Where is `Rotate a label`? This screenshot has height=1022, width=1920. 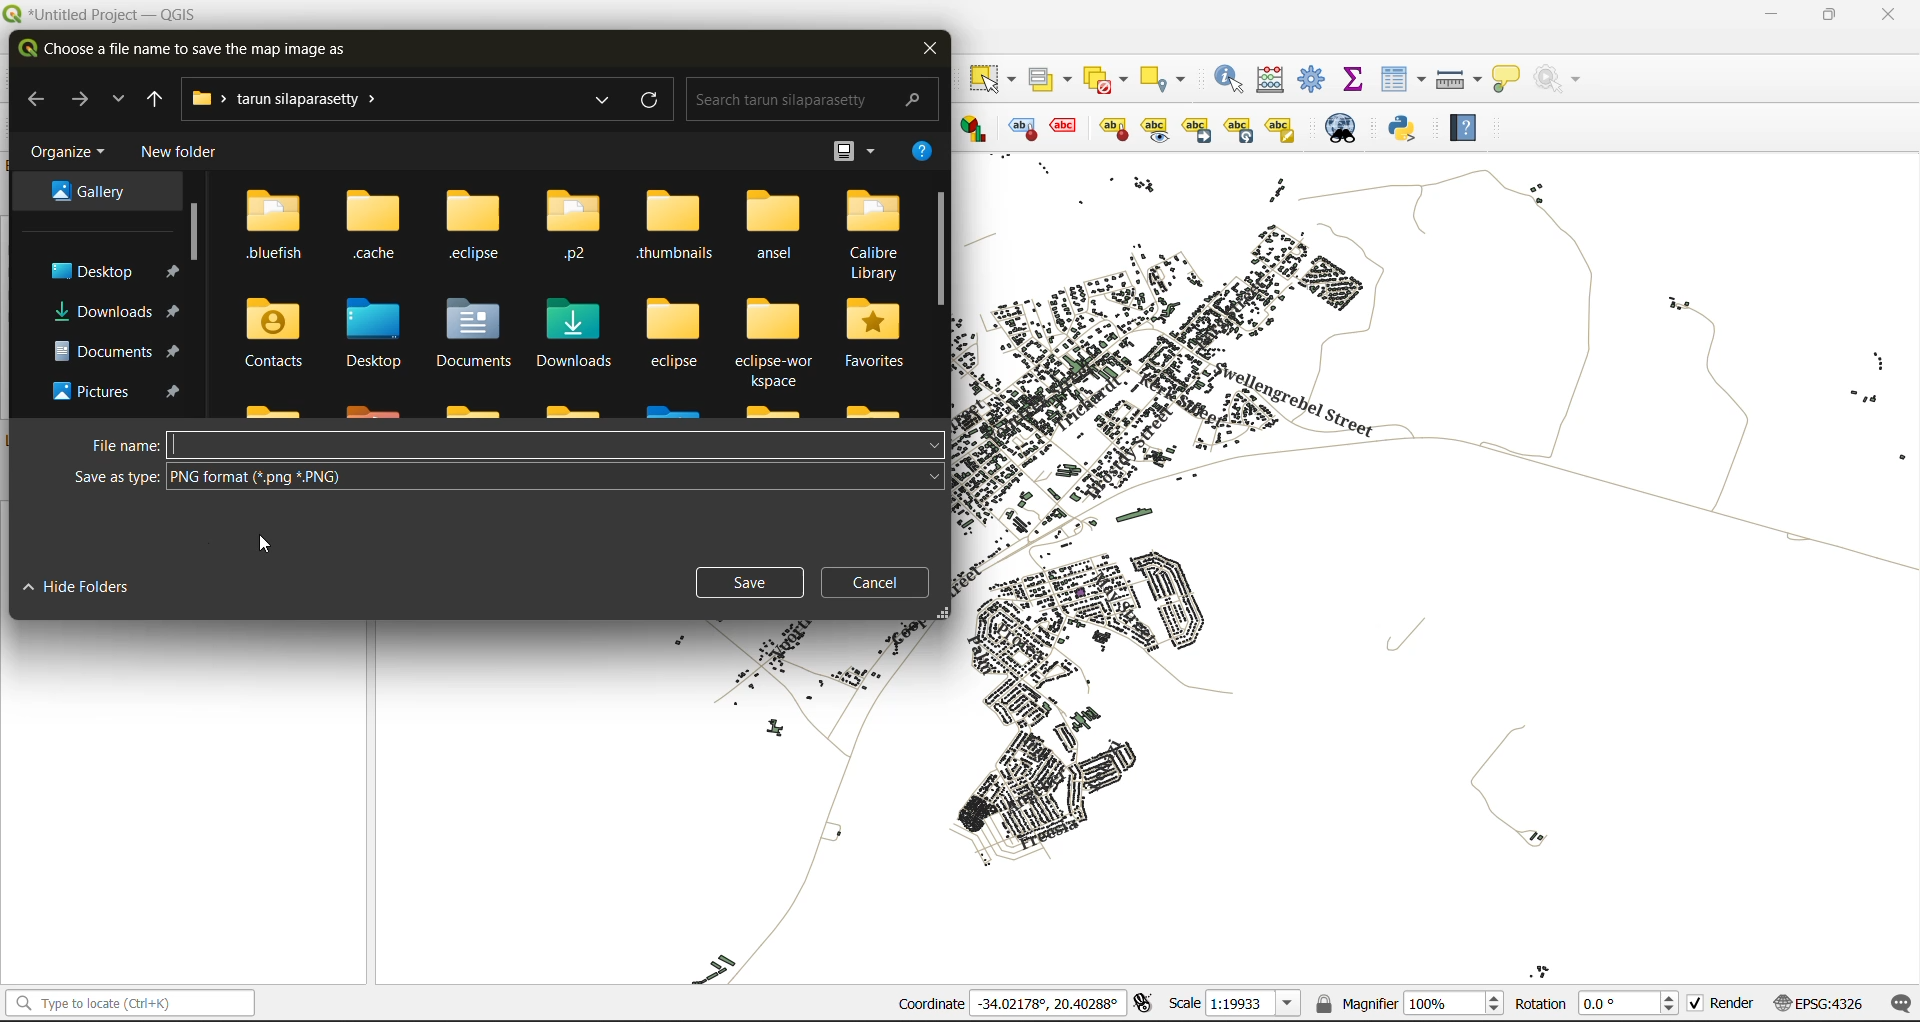
Rotate a label is located at coordinates (1239, 127).